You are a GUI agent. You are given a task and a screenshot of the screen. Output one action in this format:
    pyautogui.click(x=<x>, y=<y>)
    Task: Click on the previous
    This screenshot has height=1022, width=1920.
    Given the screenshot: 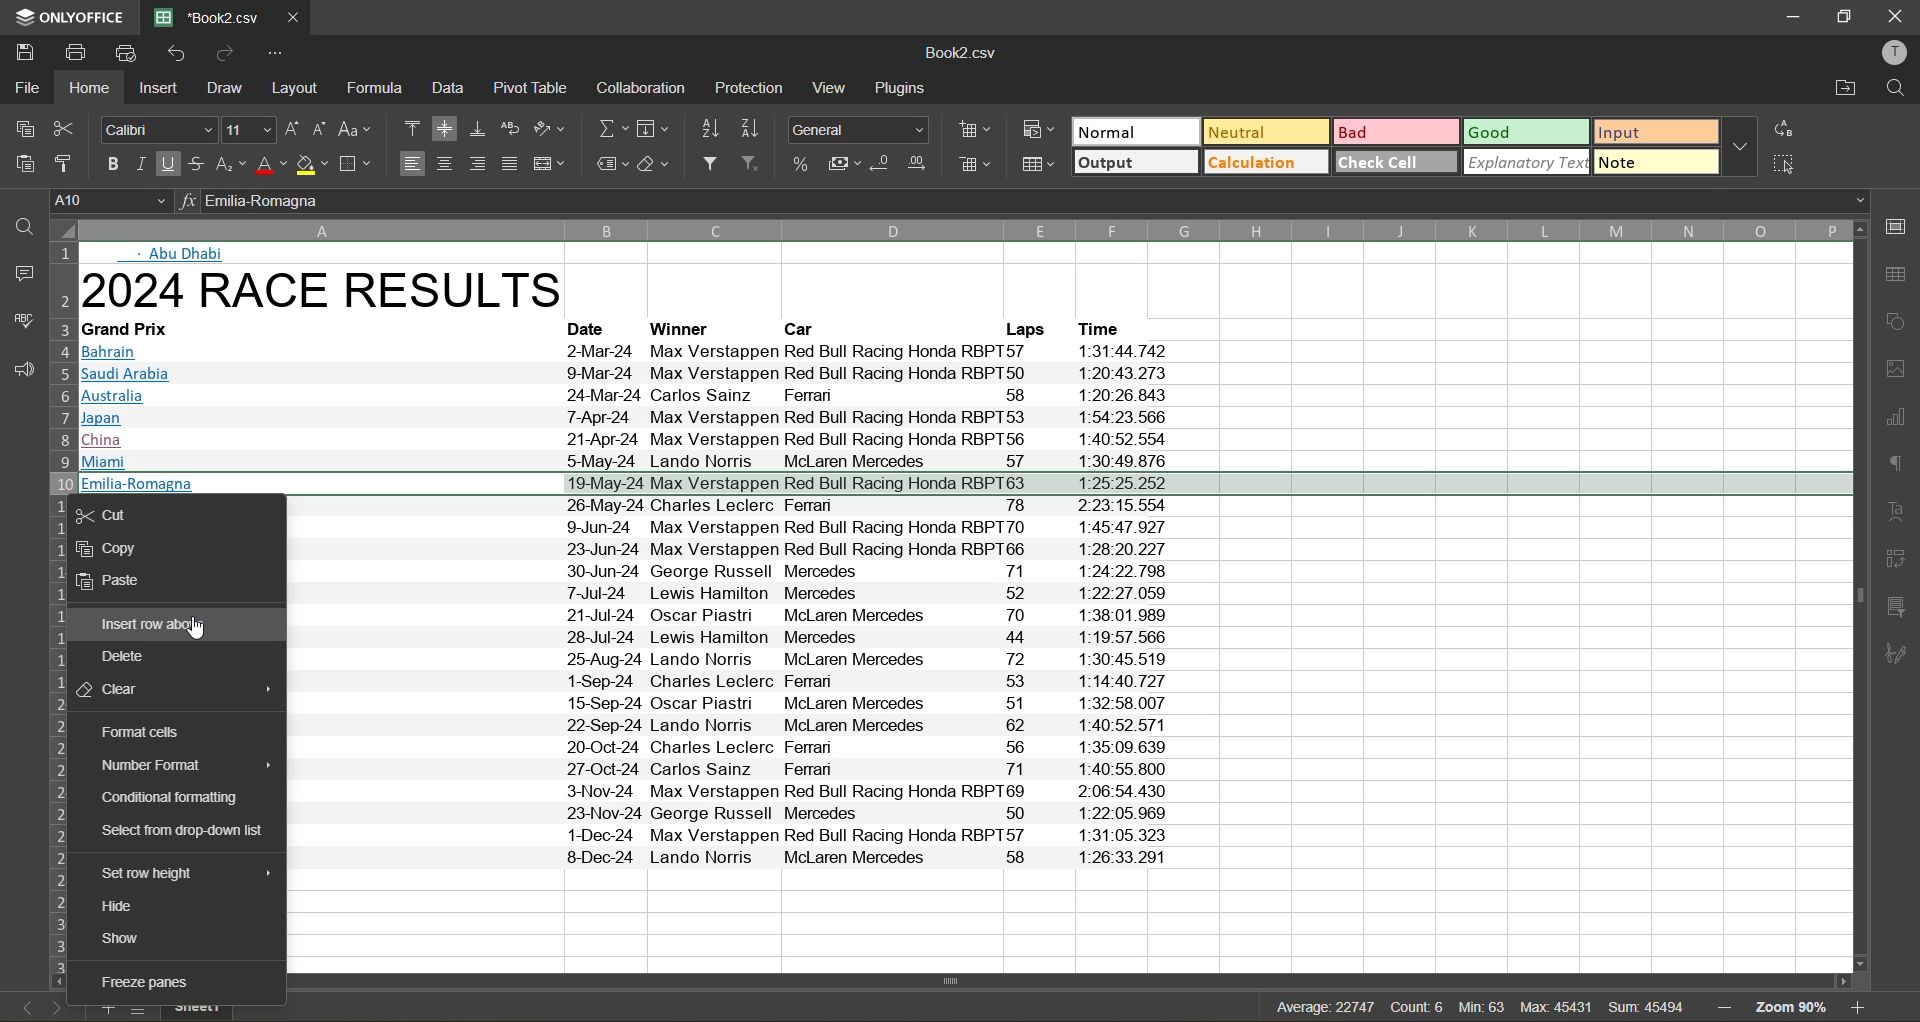 What is the action you would take?
    pyautogui.click(x=17, y=1008)
    